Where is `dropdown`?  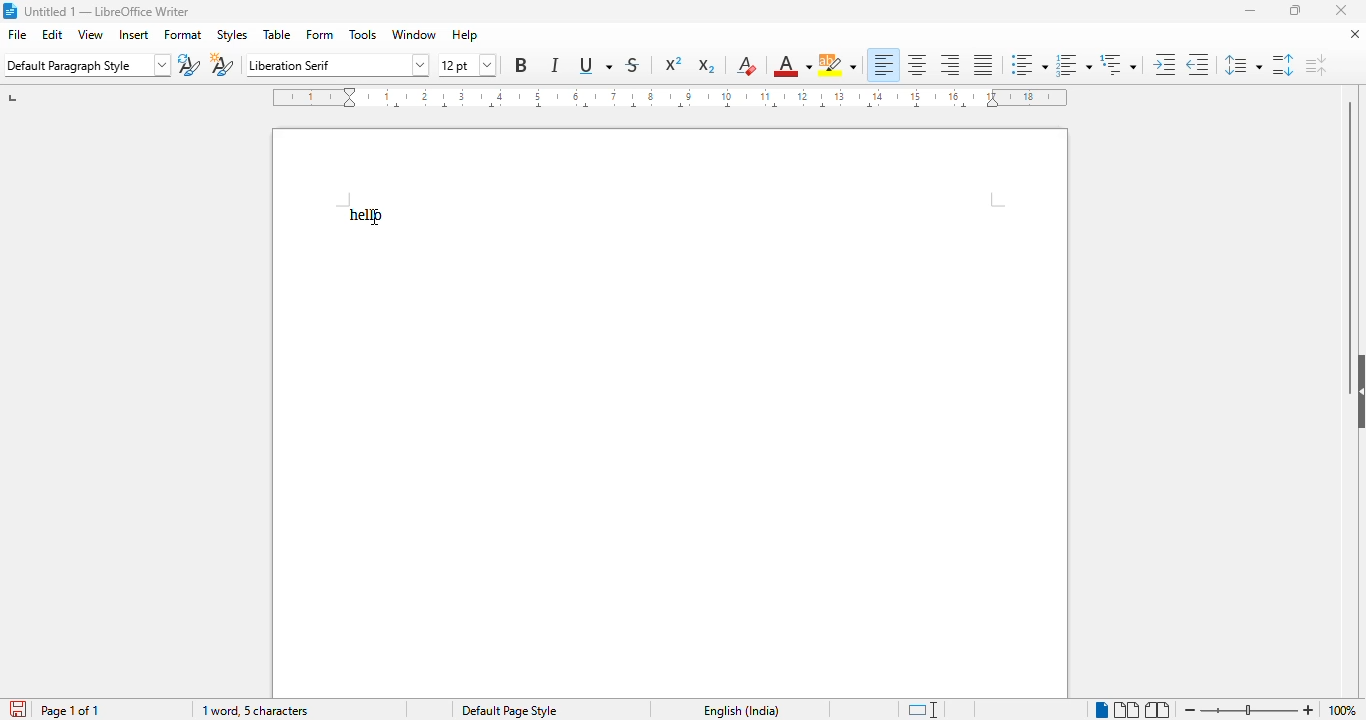
dropdown is located at coordinates (416, 66).